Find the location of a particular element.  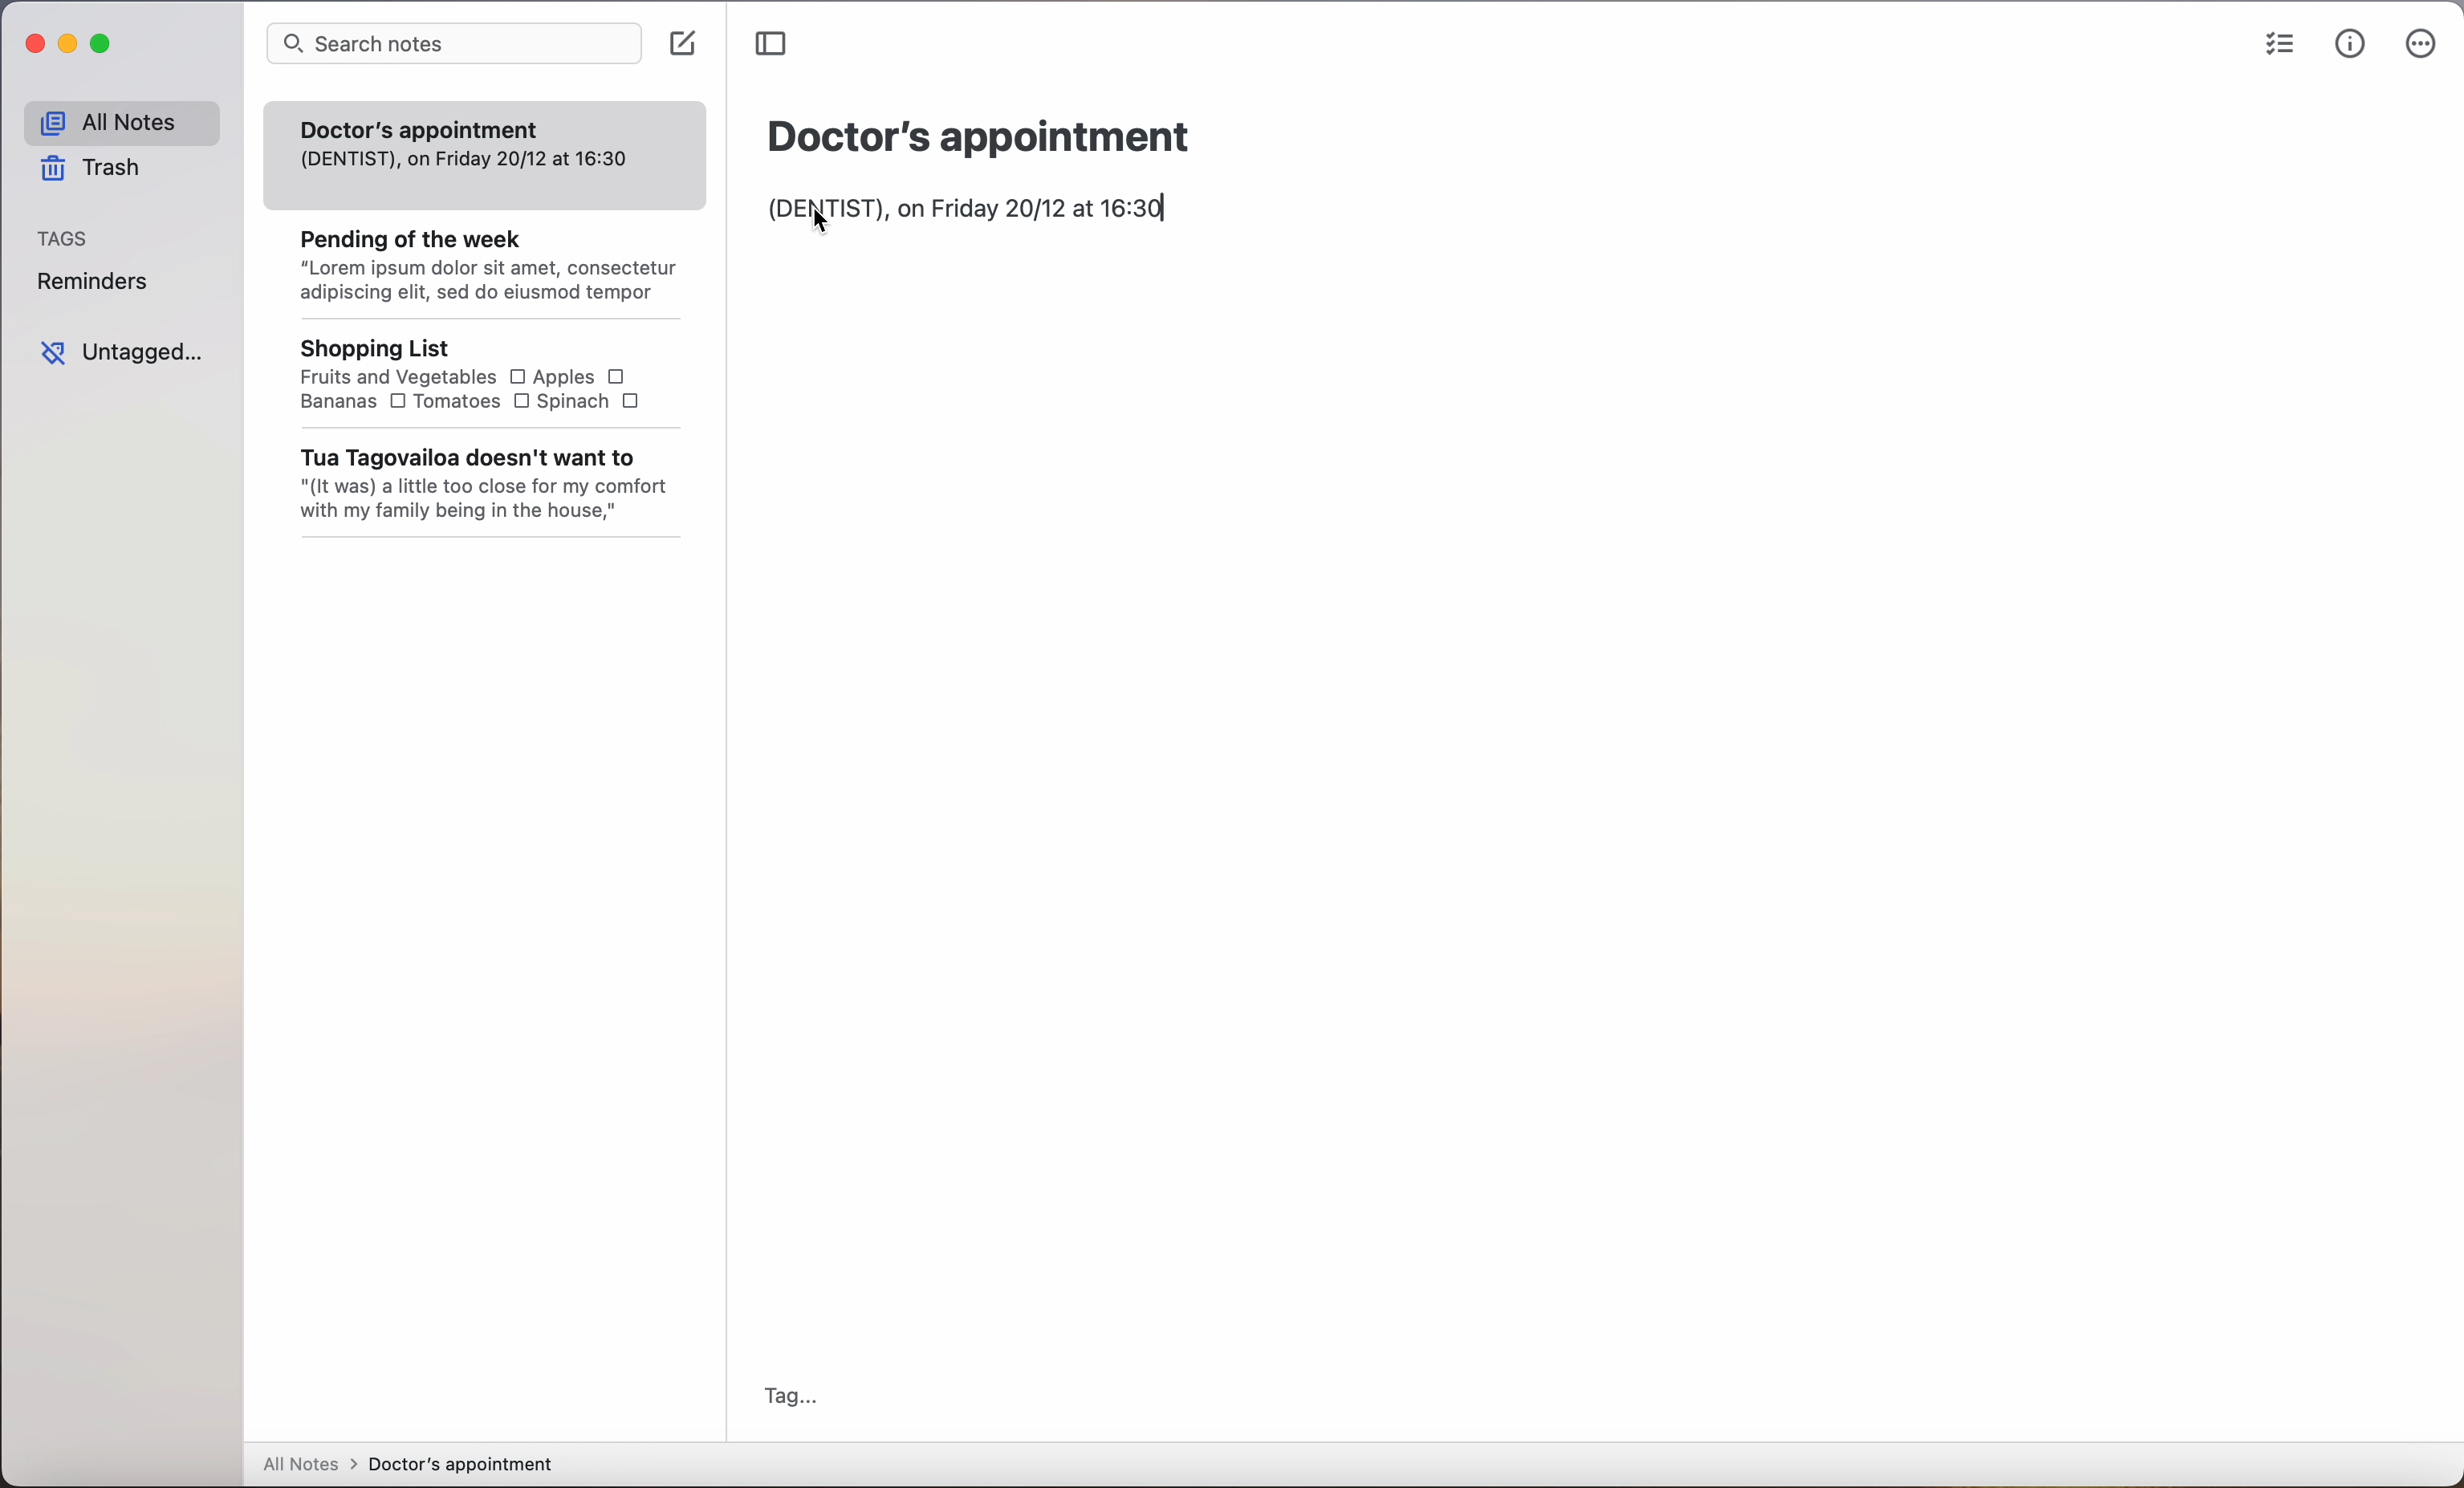

Shopping List Fruits and Vegetables O Apples OBananas O Tomatoes O Spinach O is located at coordinates (460, 373).